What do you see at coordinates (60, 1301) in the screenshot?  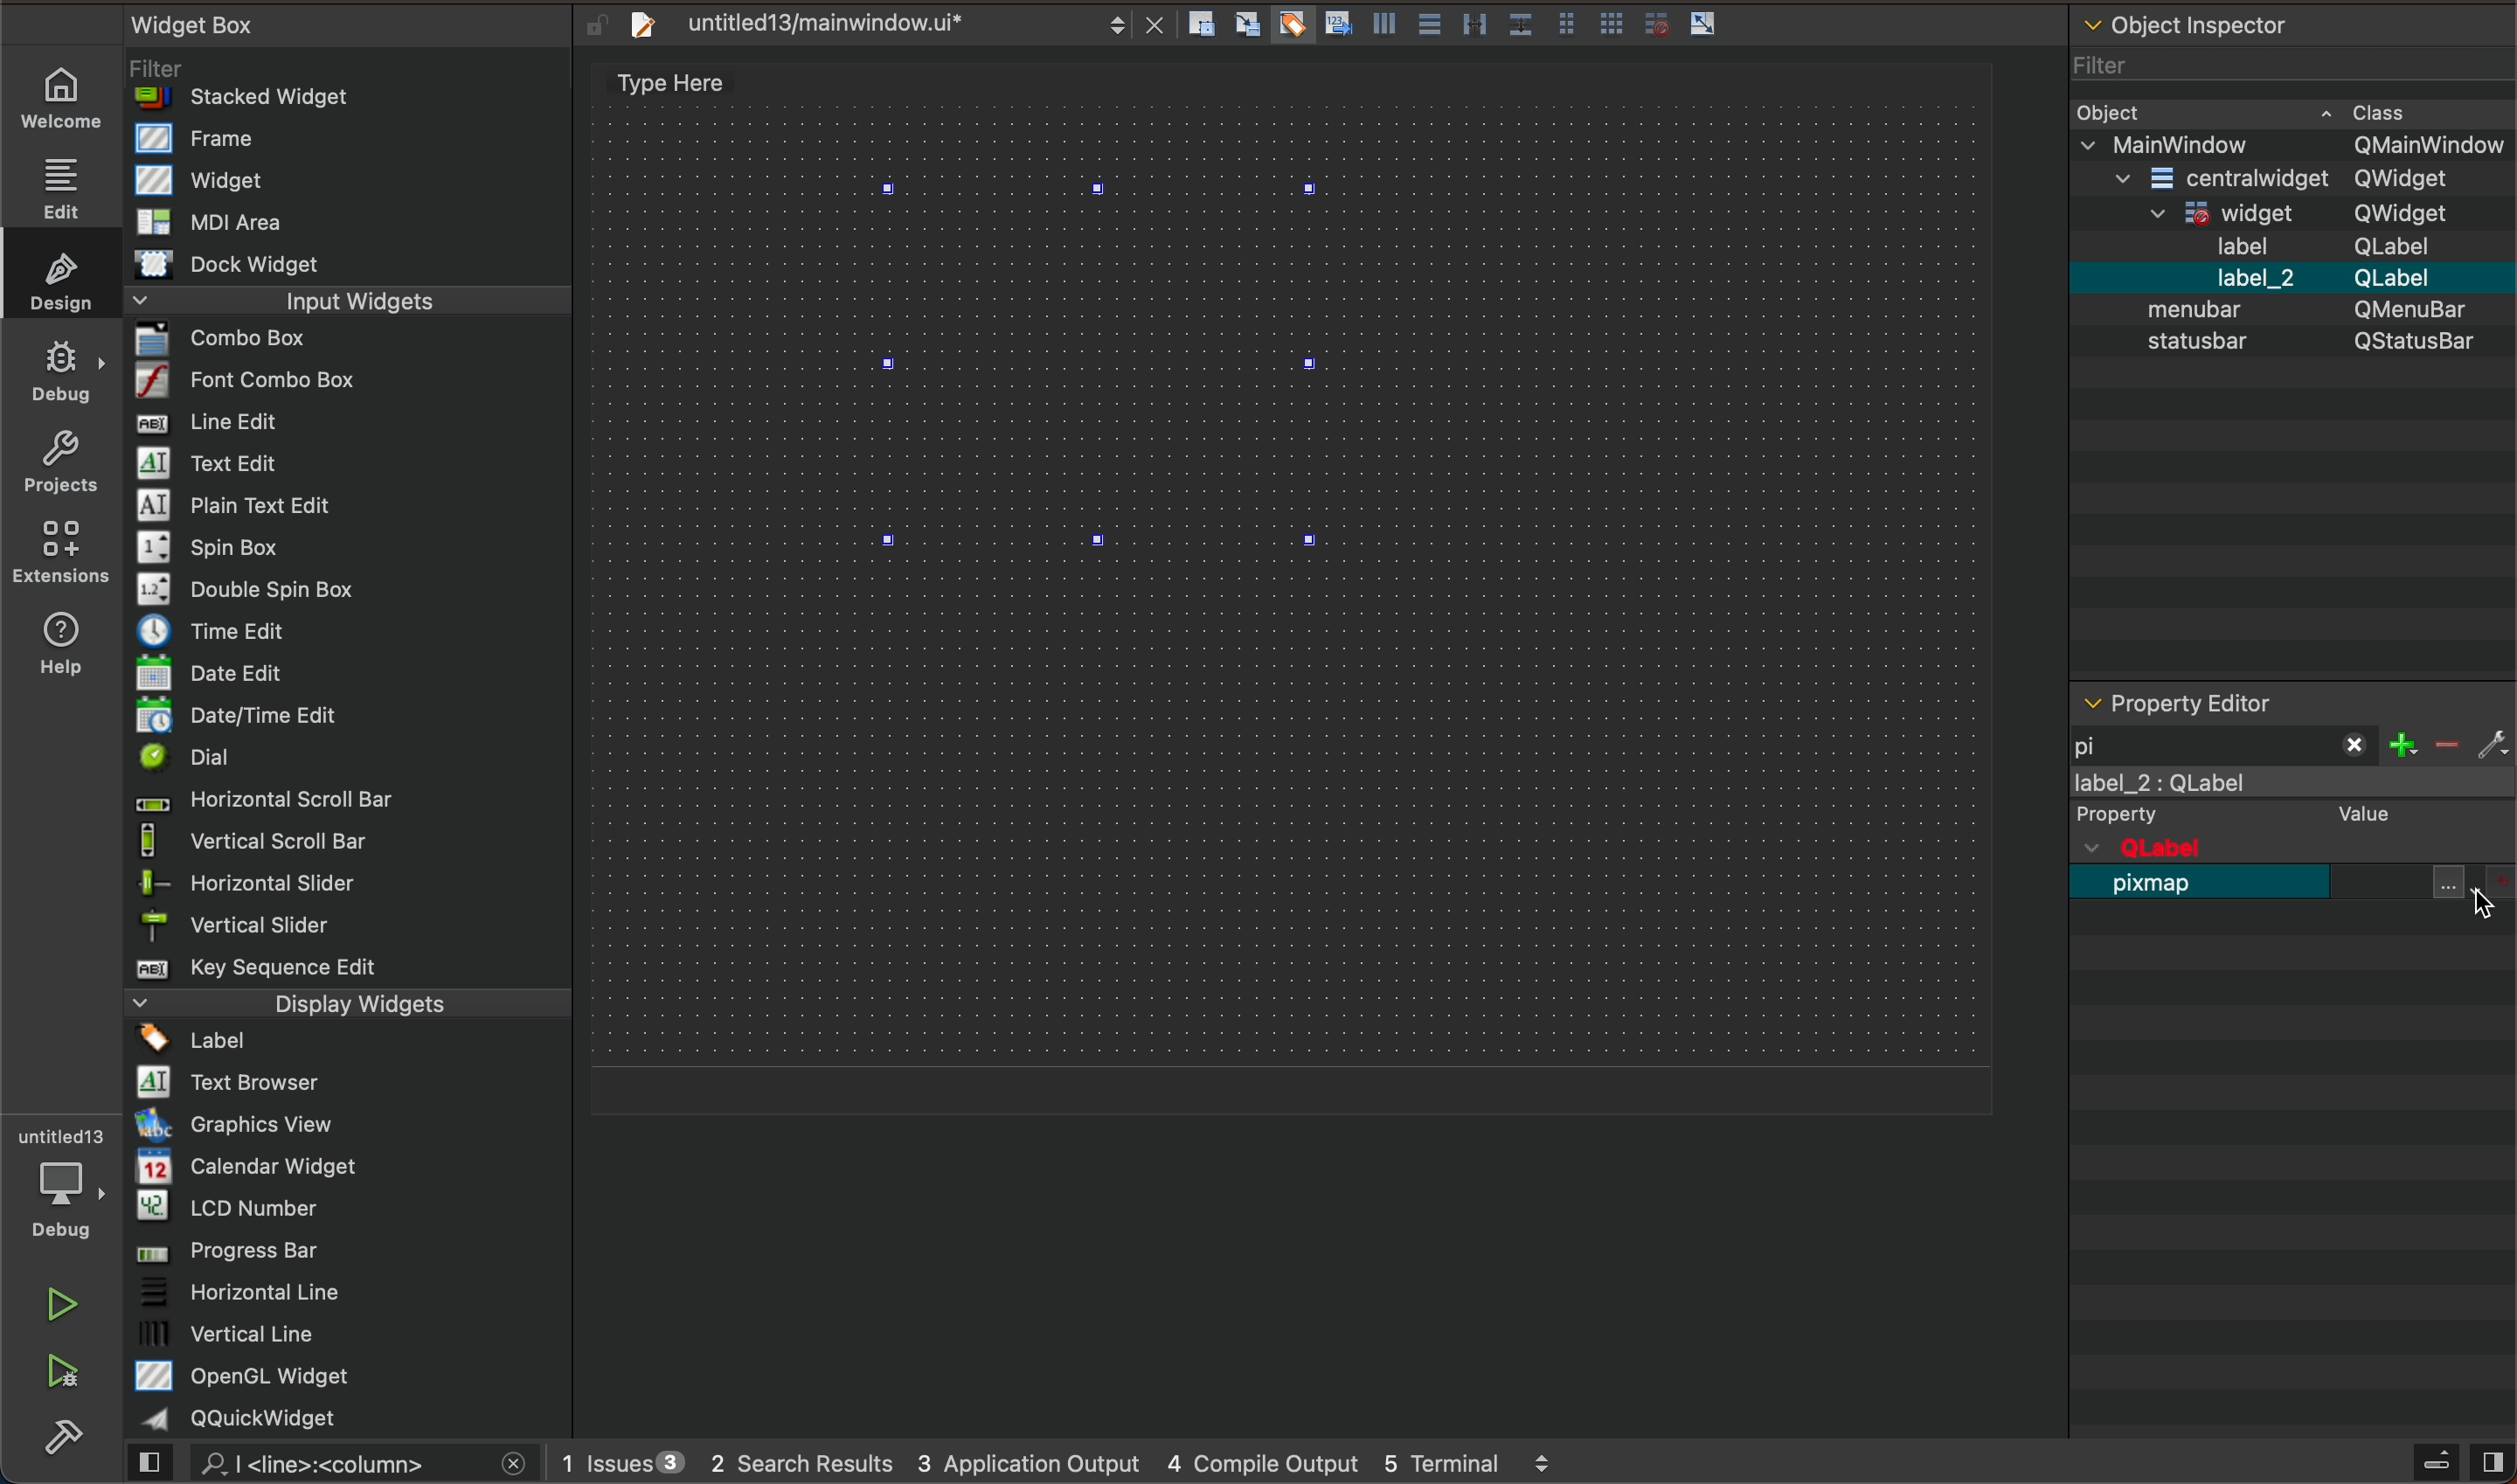 I see `run` at bounding box center [60, 1301].